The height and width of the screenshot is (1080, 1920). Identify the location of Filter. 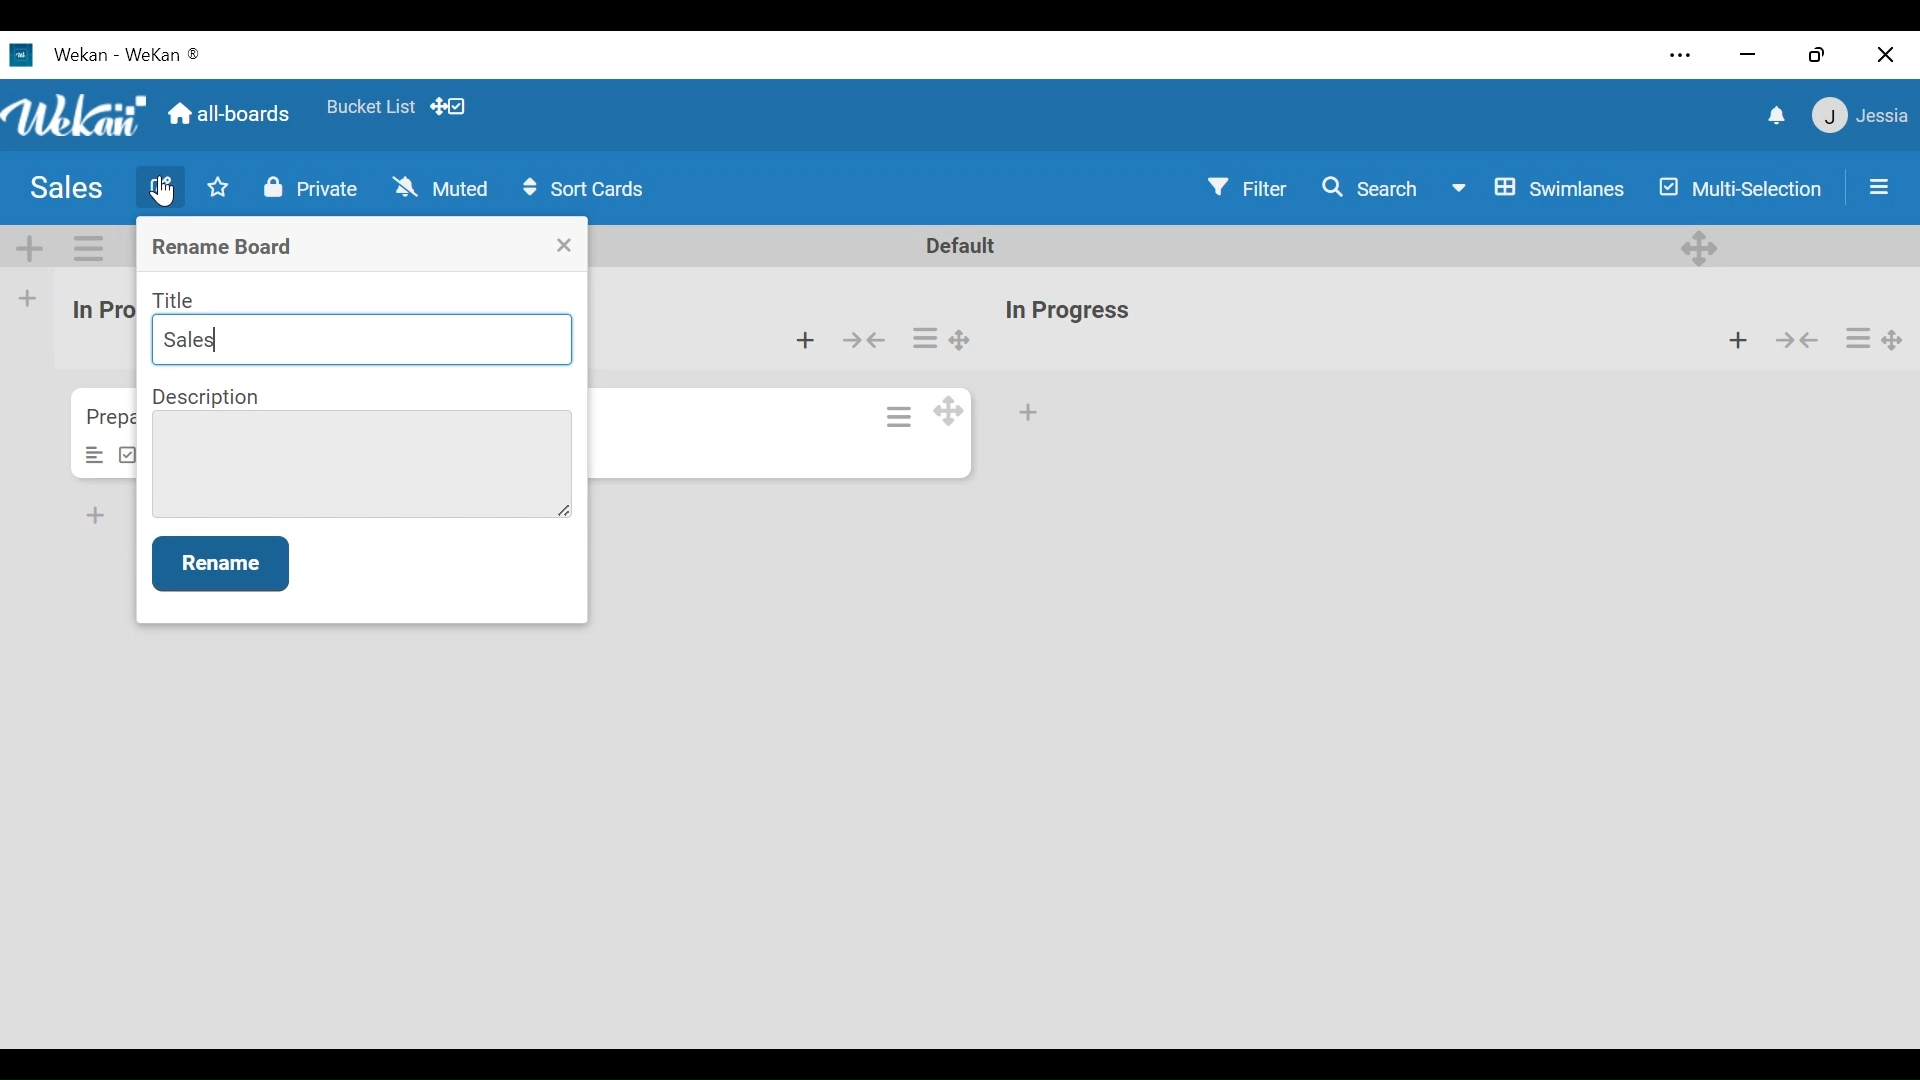
(1246, 187).